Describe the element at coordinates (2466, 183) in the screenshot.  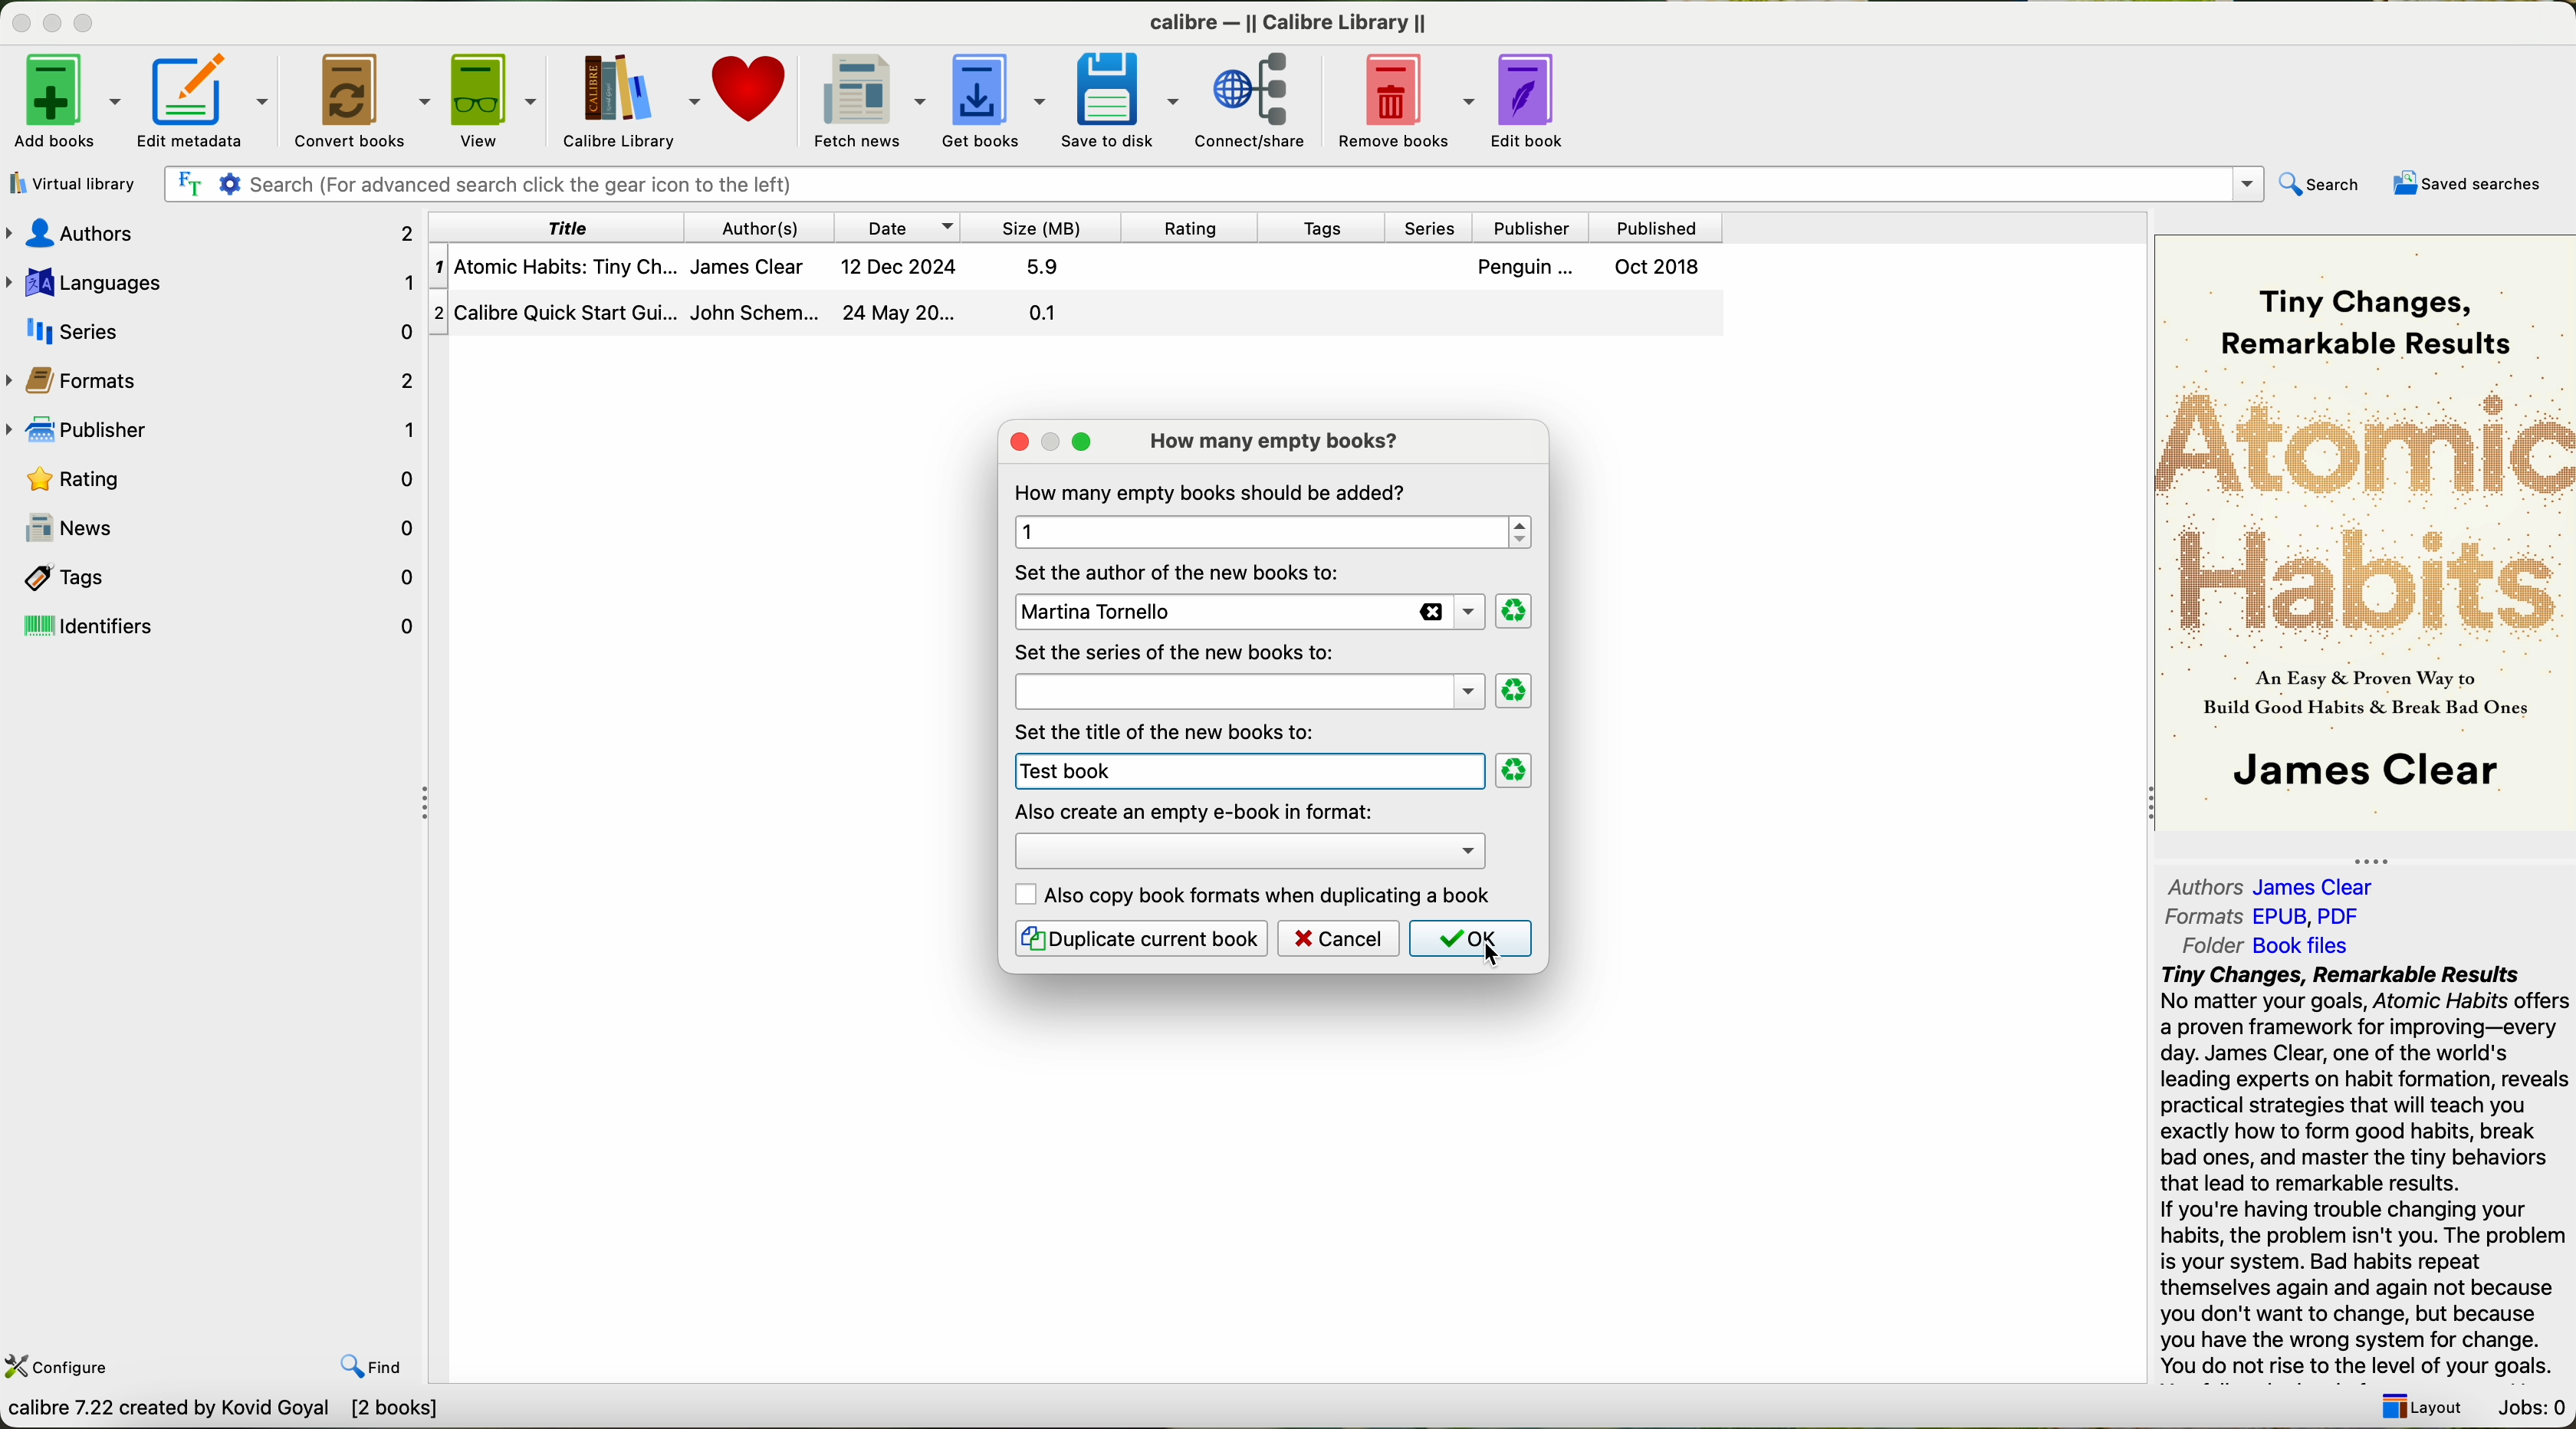
I see `saved searches` at that location.